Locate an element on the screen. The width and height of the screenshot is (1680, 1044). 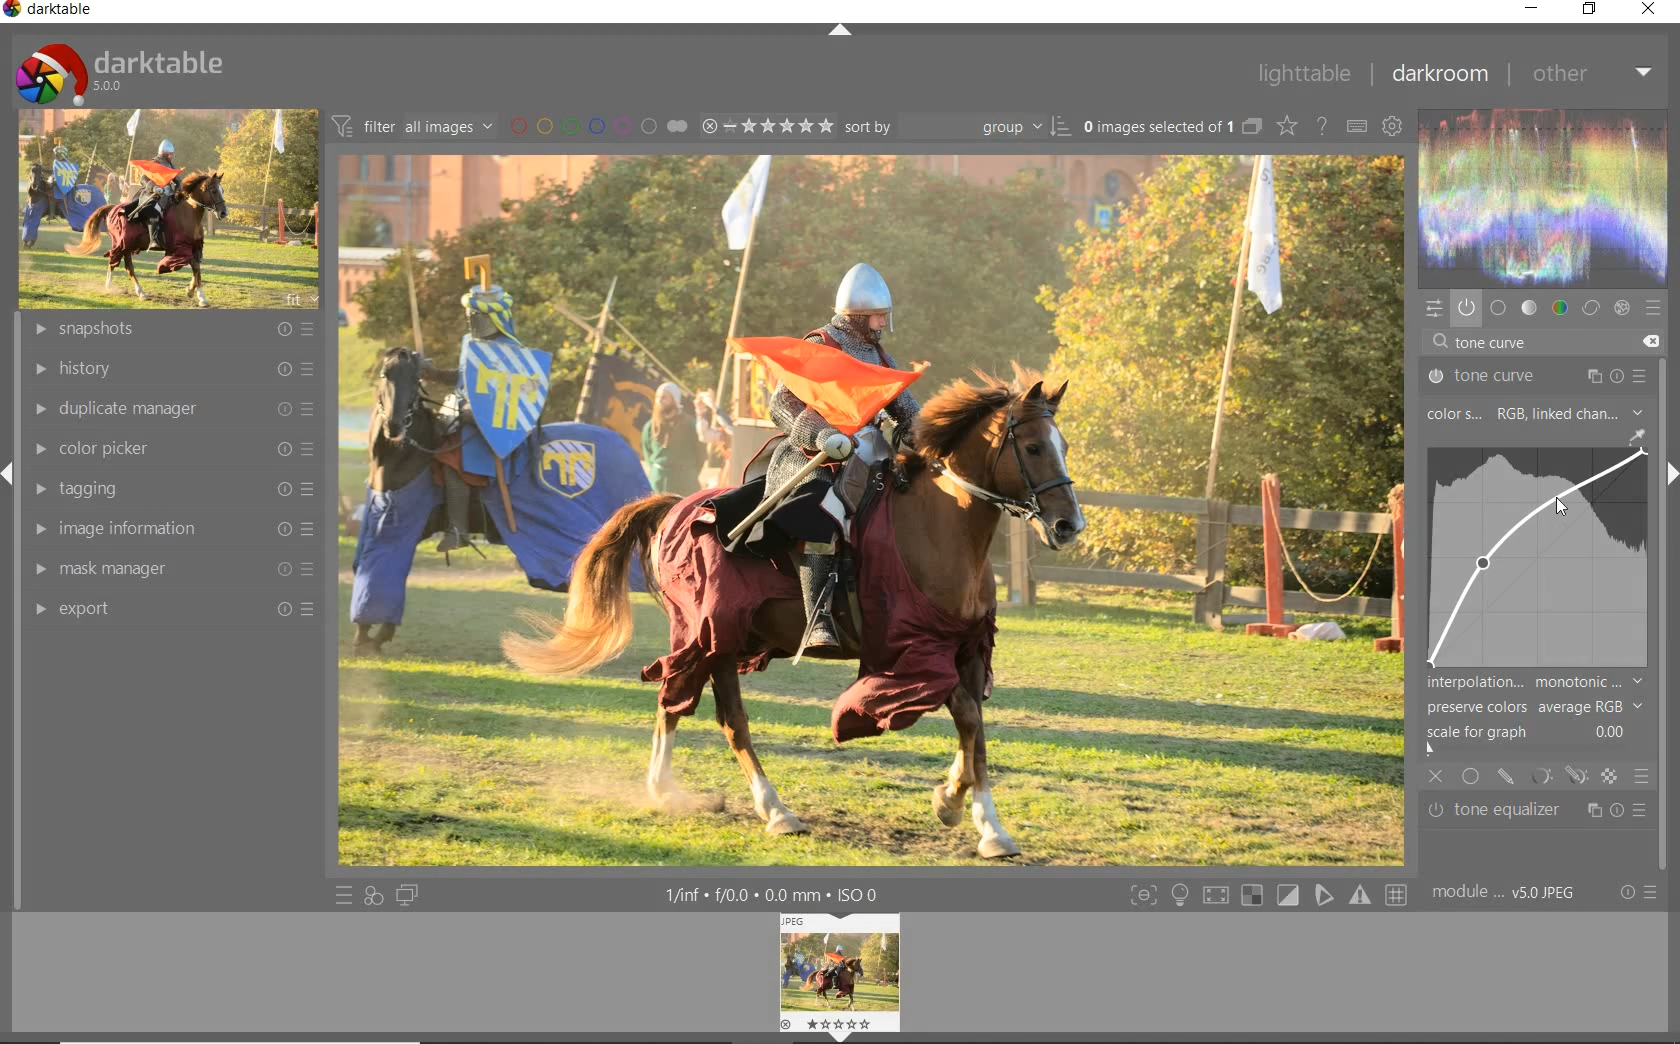
interpolation is located at coordinates (1535, 682).